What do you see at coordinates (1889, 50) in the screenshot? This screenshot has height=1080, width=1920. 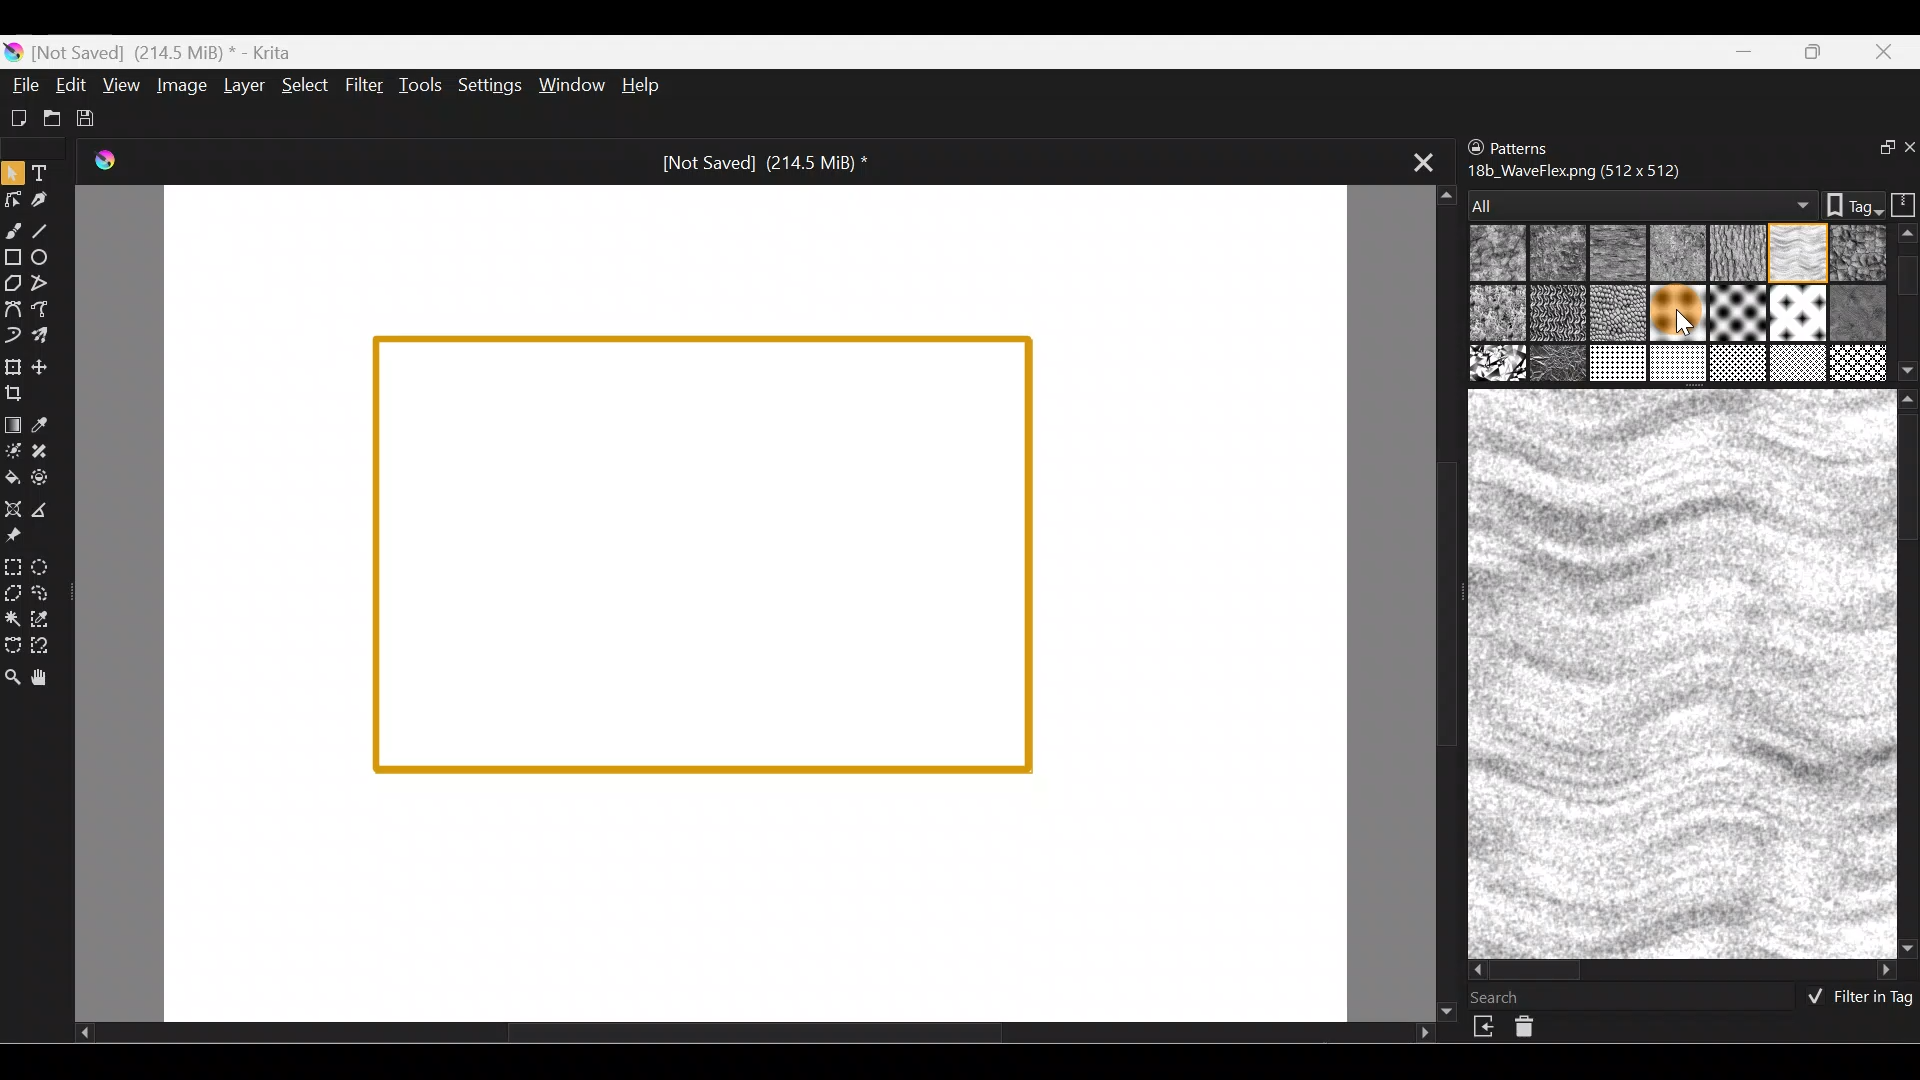 I see `Close` at bounding box center [1889, 50].